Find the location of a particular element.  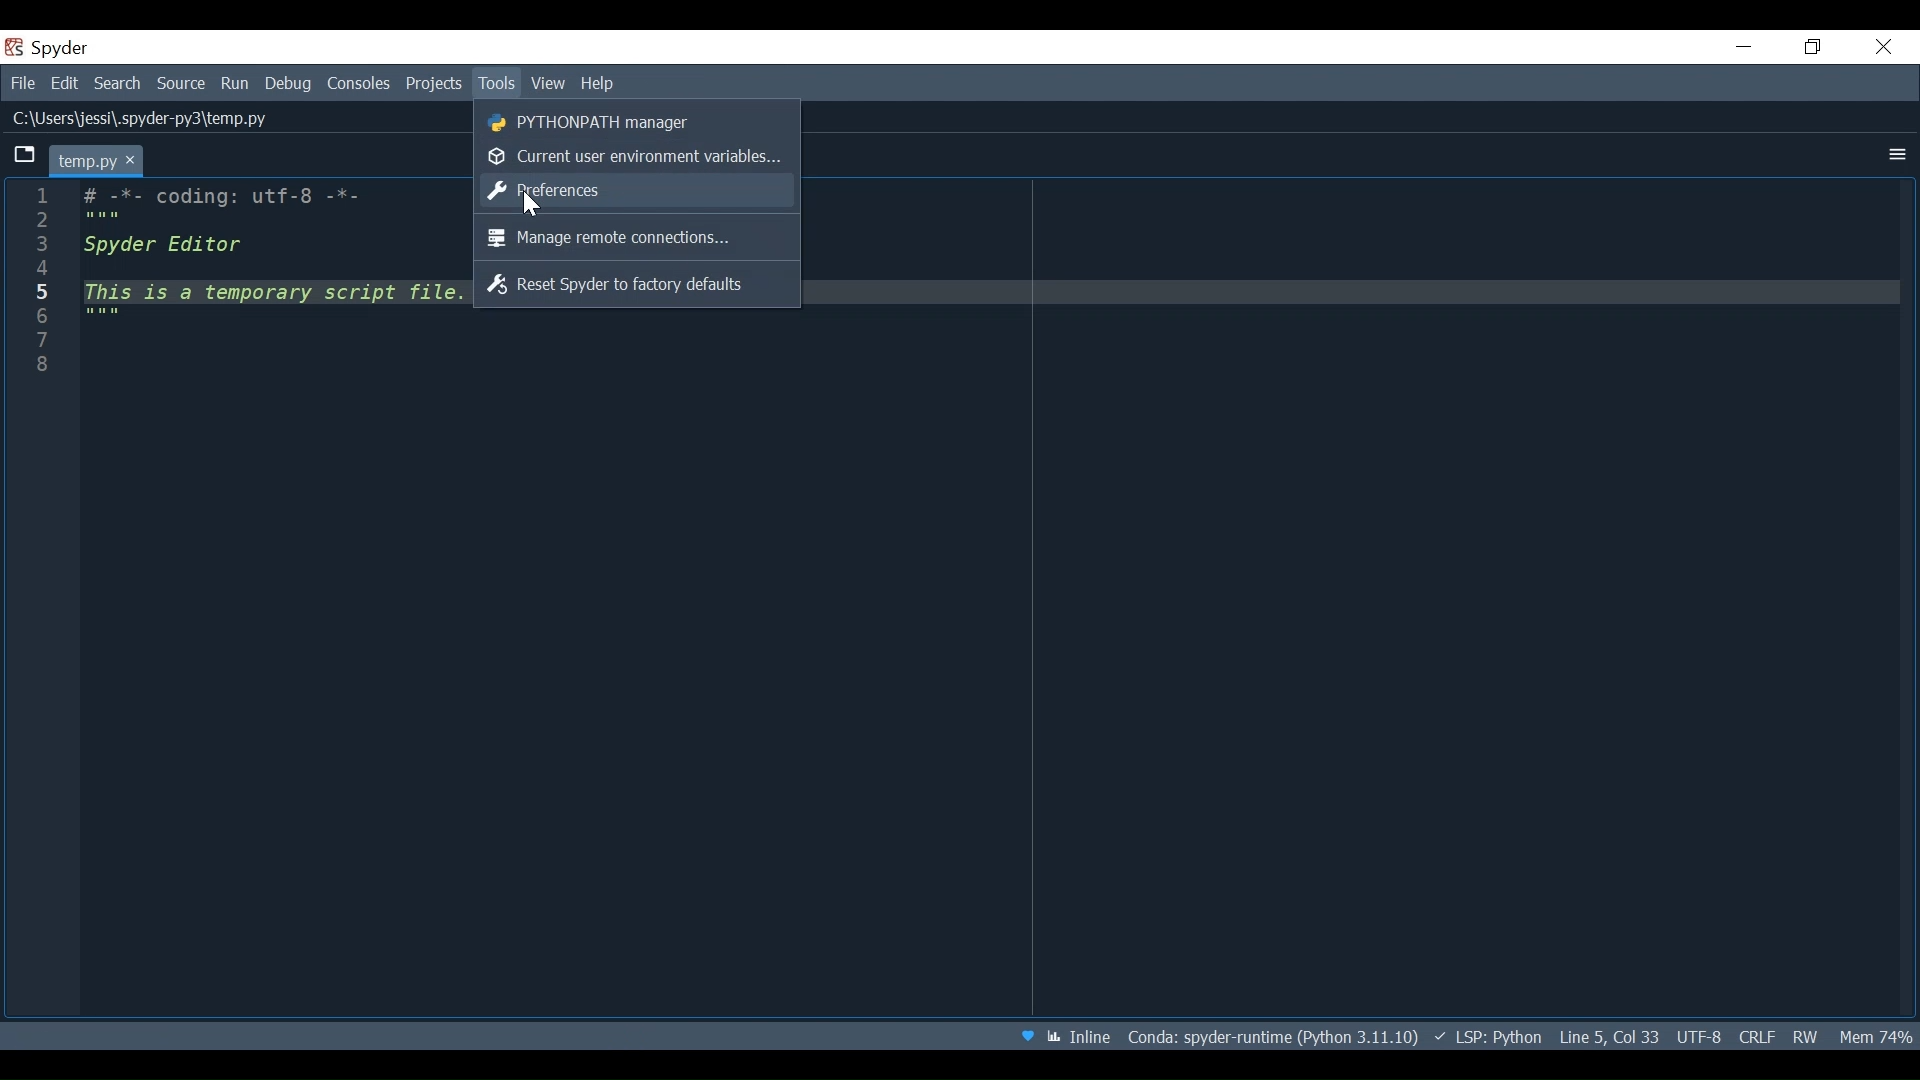

Minimize is located at coordinates (1741, 46).